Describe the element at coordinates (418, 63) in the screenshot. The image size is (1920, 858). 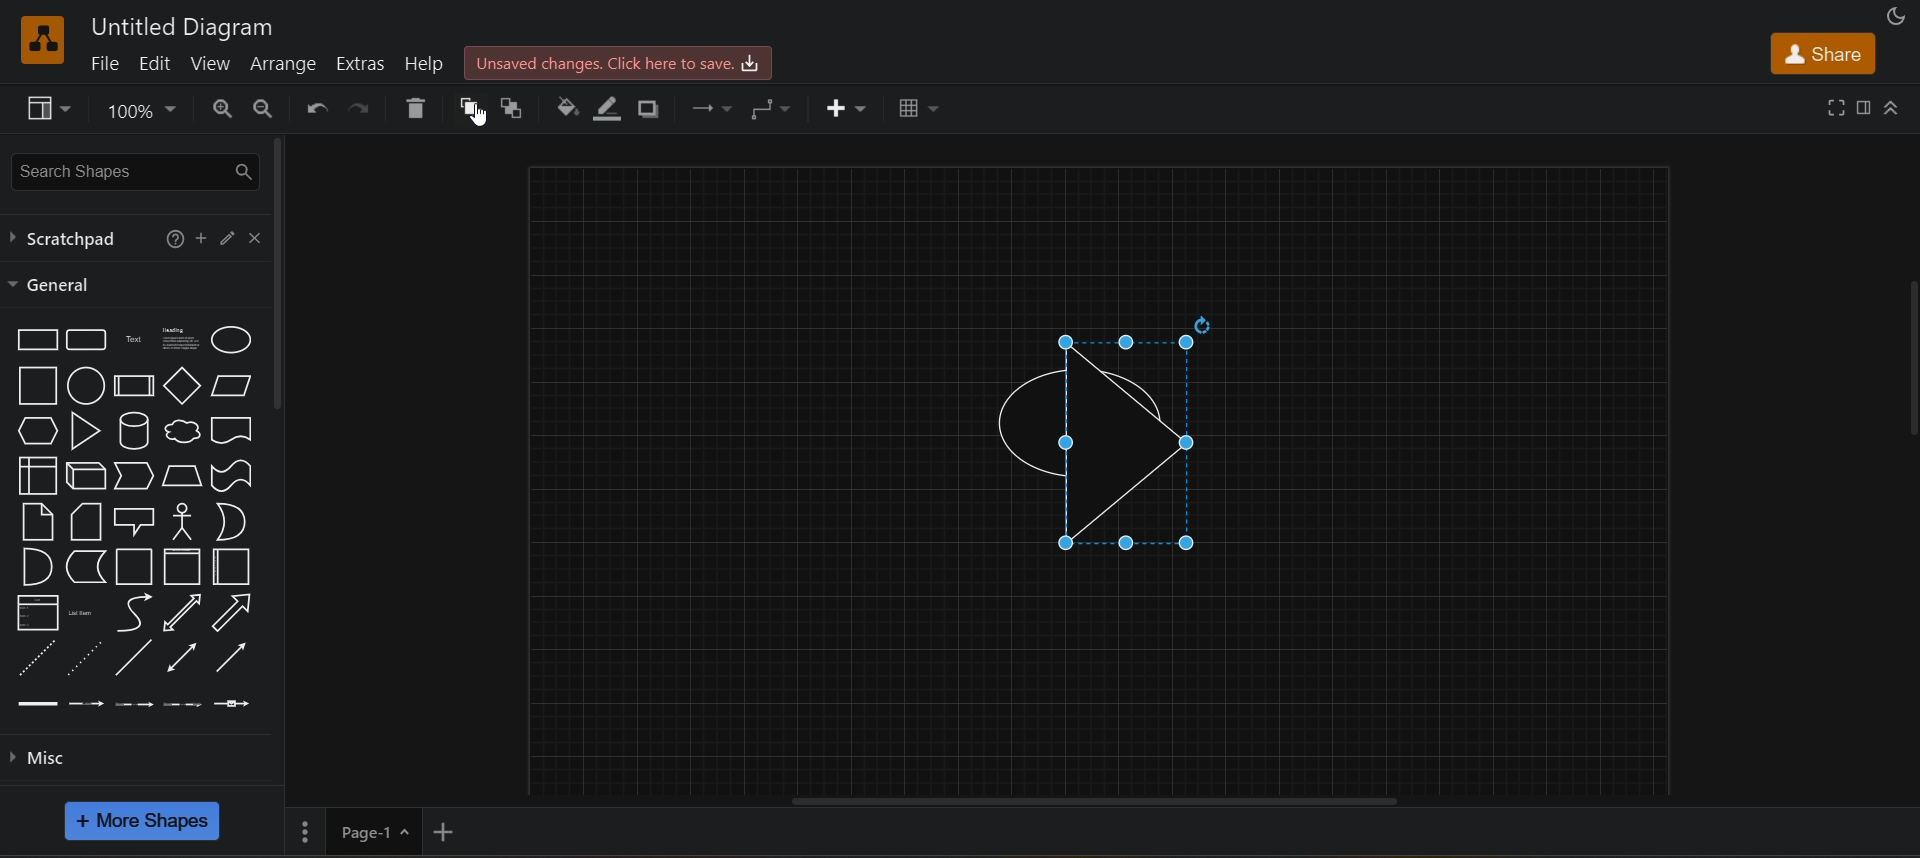
I see `help` at that location.